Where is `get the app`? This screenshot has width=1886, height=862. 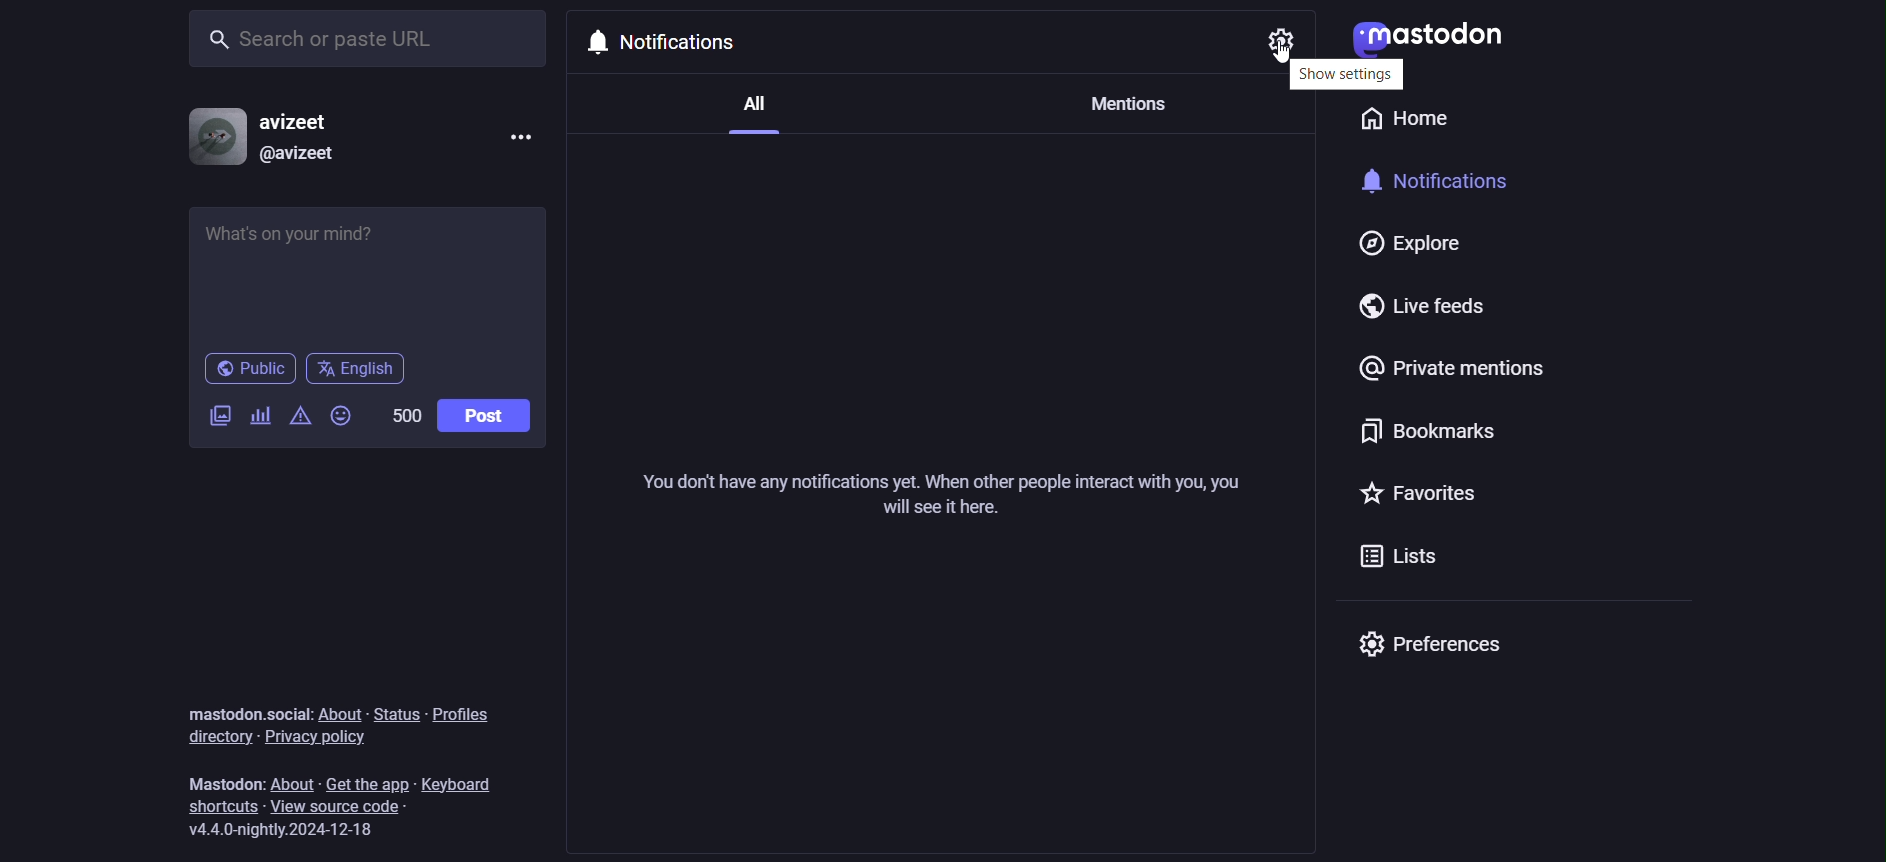
get the app is located at coordinates (369, 783).